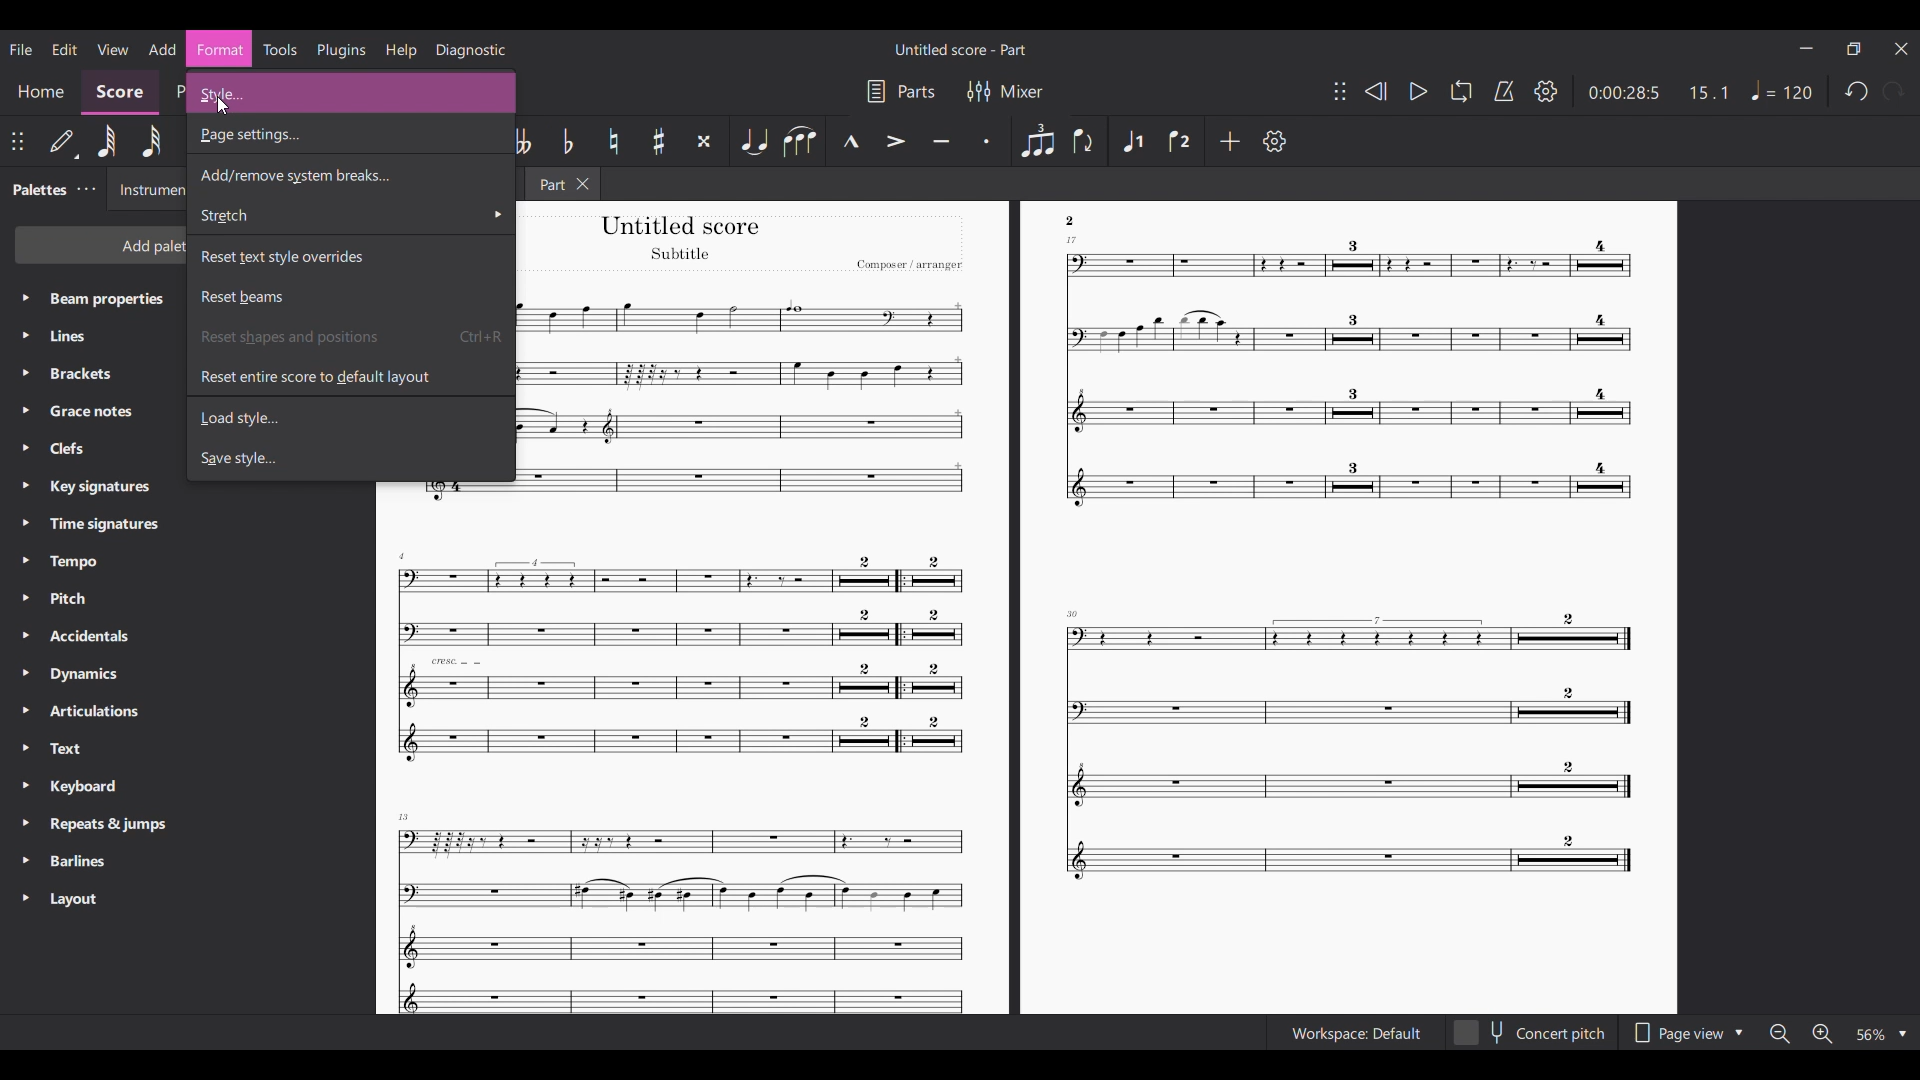 The image size is (1920, 1080). I want to click on Close tab, so click(583, 184).